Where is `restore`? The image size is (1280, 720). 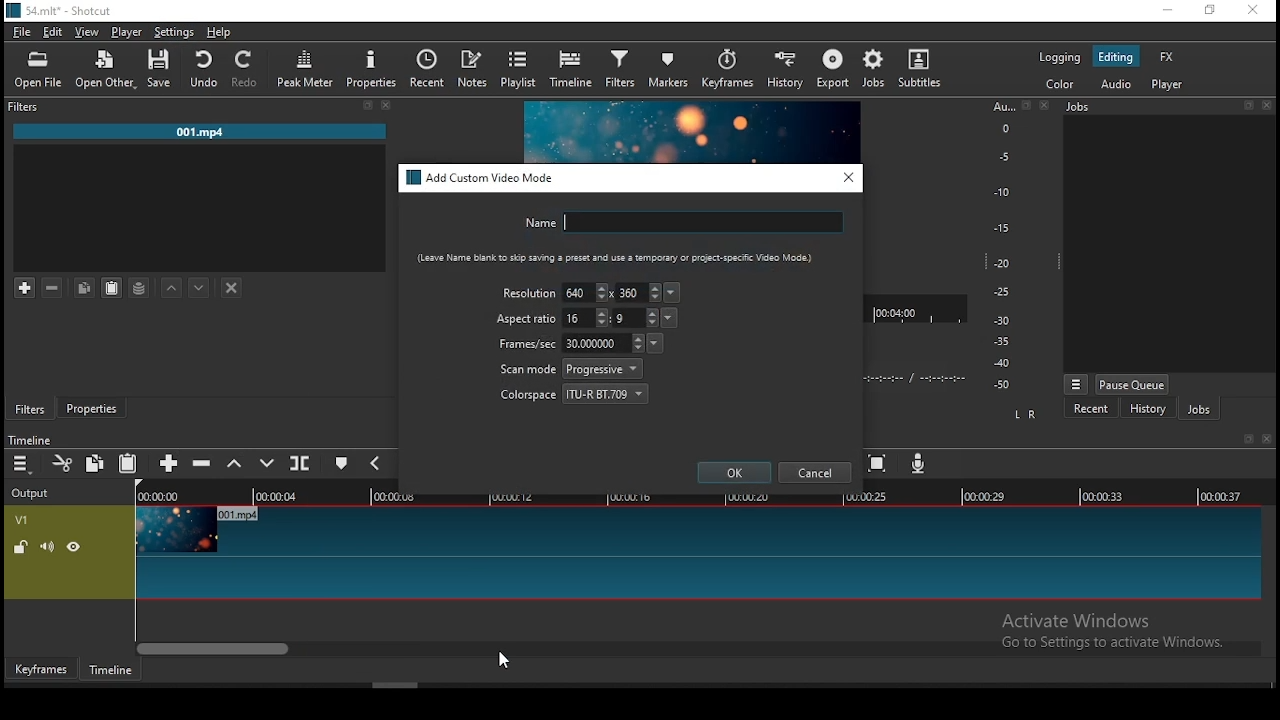
restore is located at coordinates (1248, 106).